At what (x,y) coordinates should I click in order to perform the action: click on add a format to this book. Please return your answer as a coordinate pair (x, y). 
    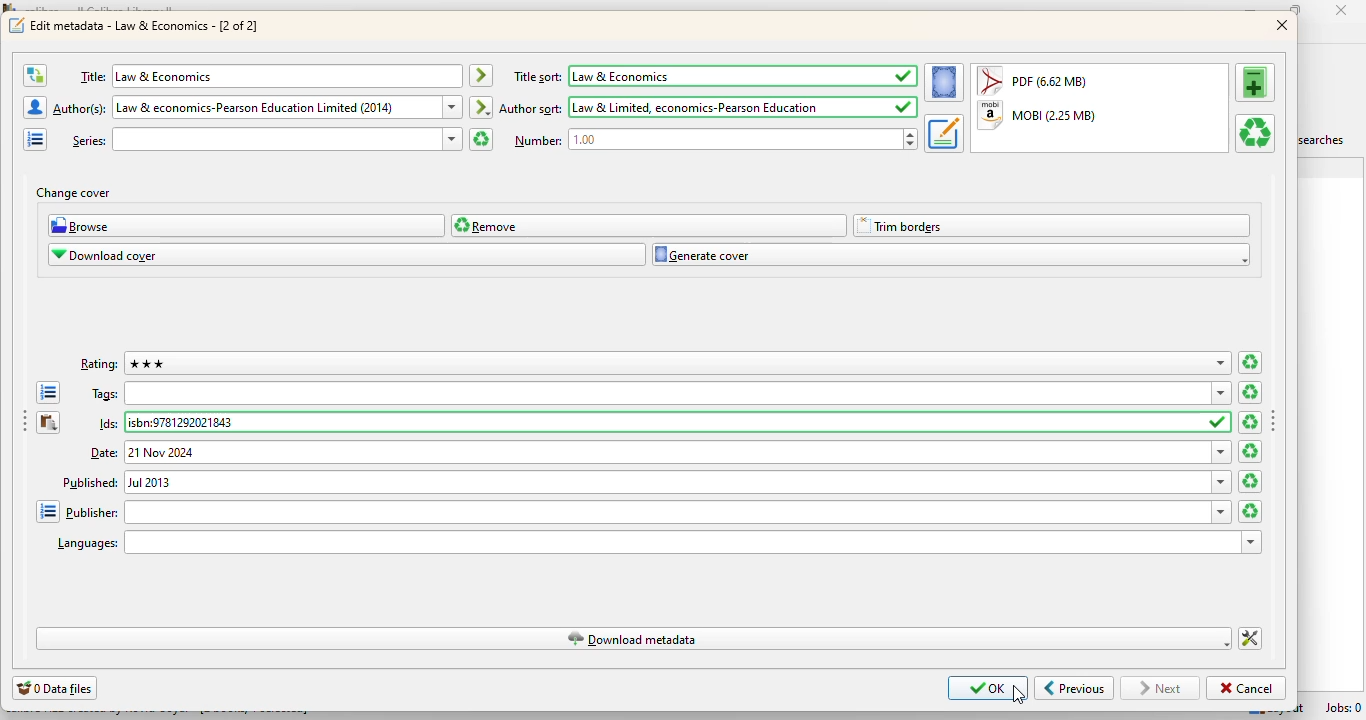
    Looking at the image, I should click on (1256, 81).